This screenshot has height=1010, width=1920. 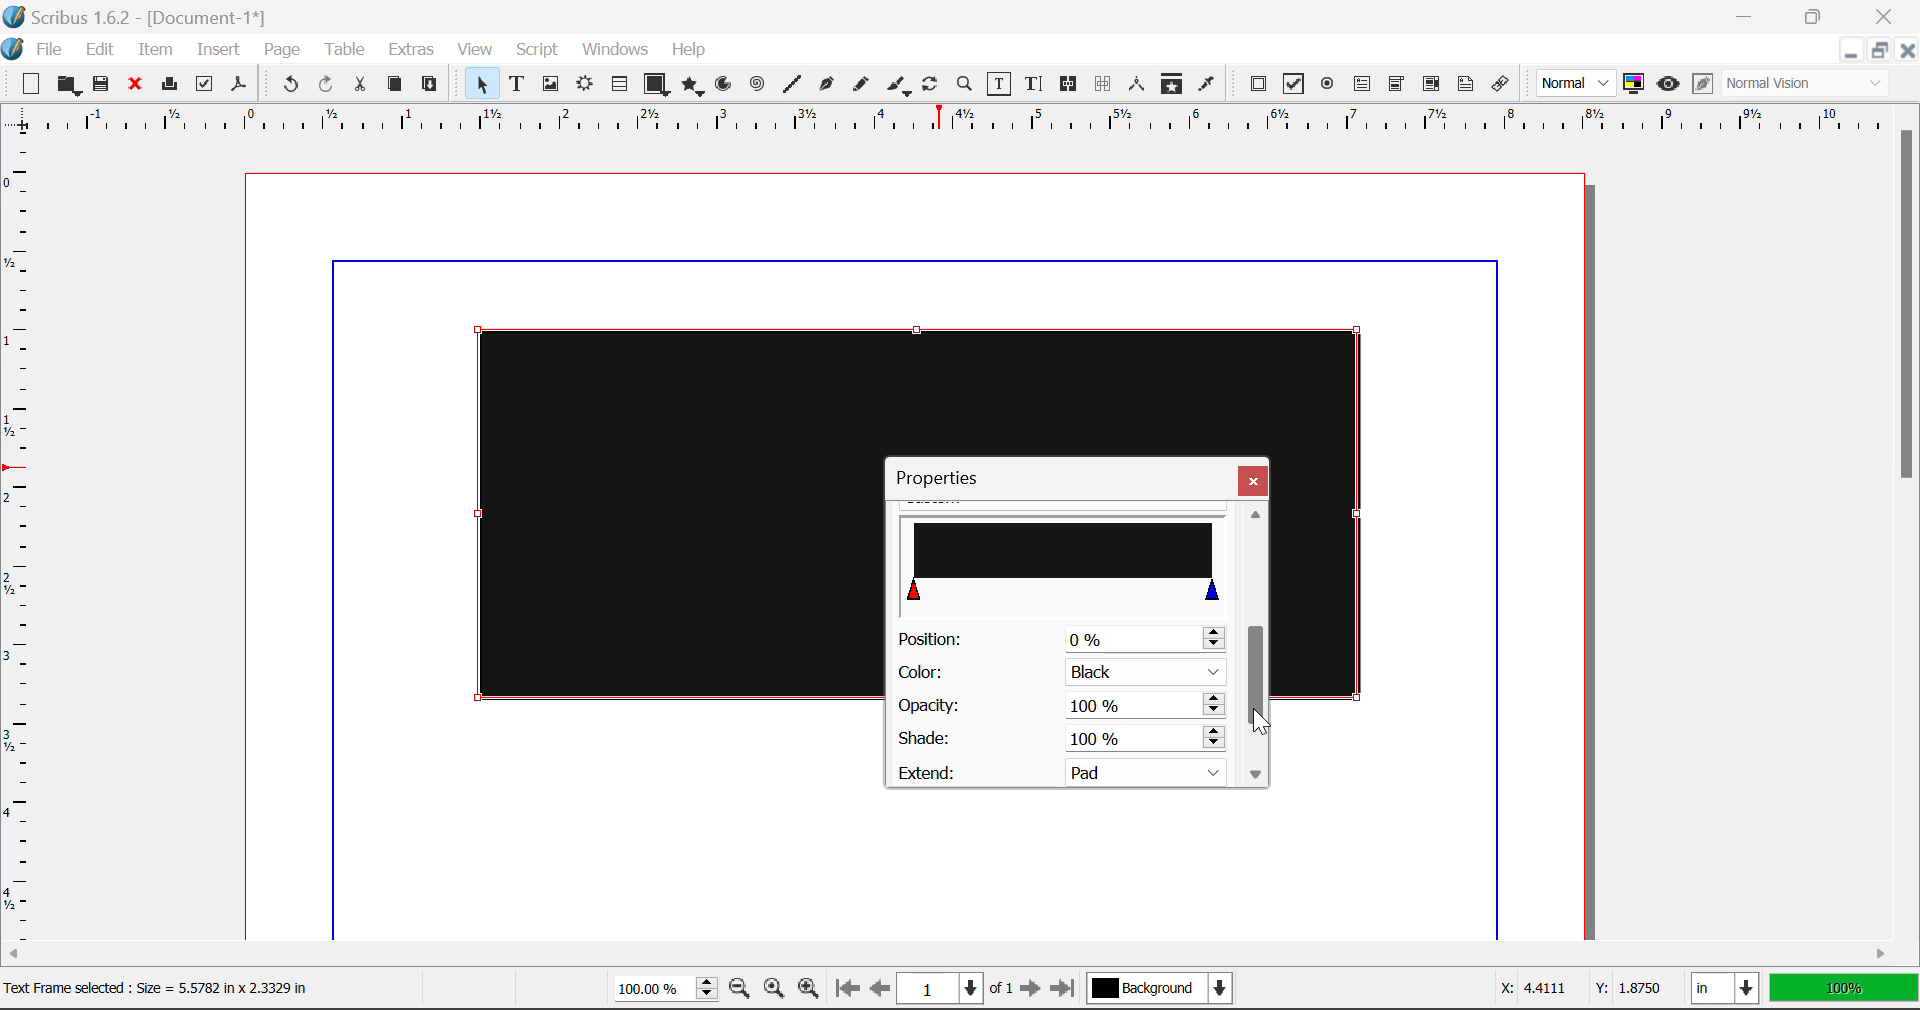 I want to click on Calligraphic Line, so click(x=900, y=88).